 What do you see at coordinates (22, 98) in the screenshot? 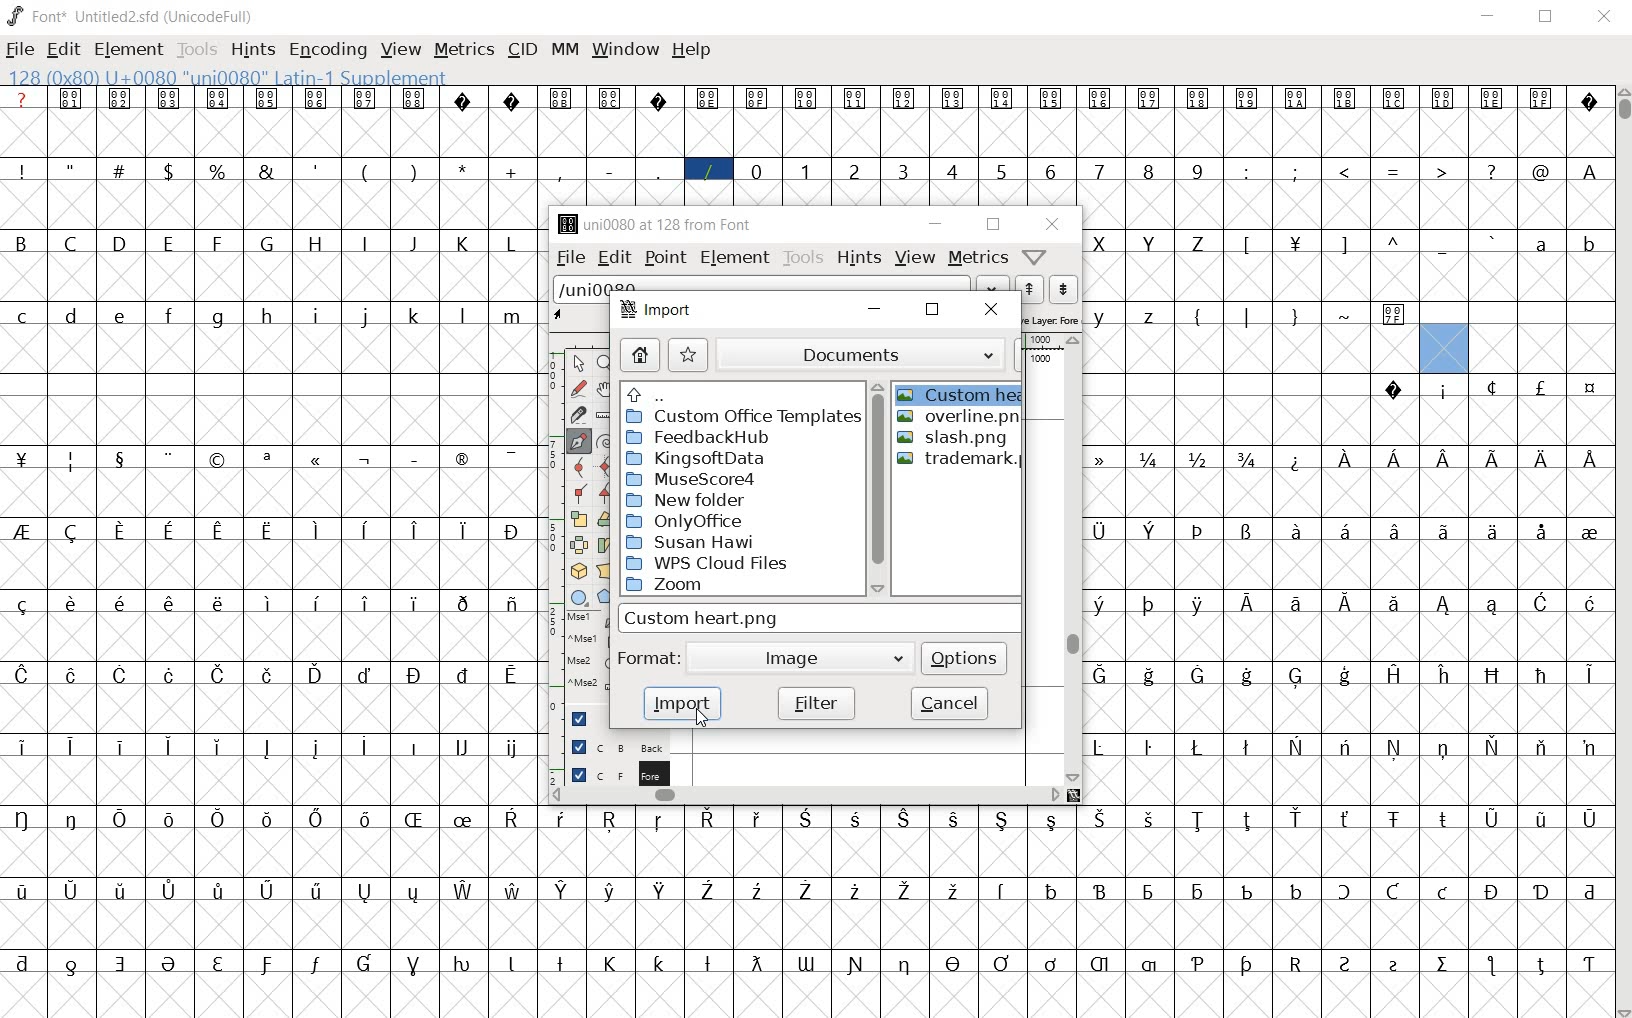
I see `Glyph` at bounding box center [22, 98].